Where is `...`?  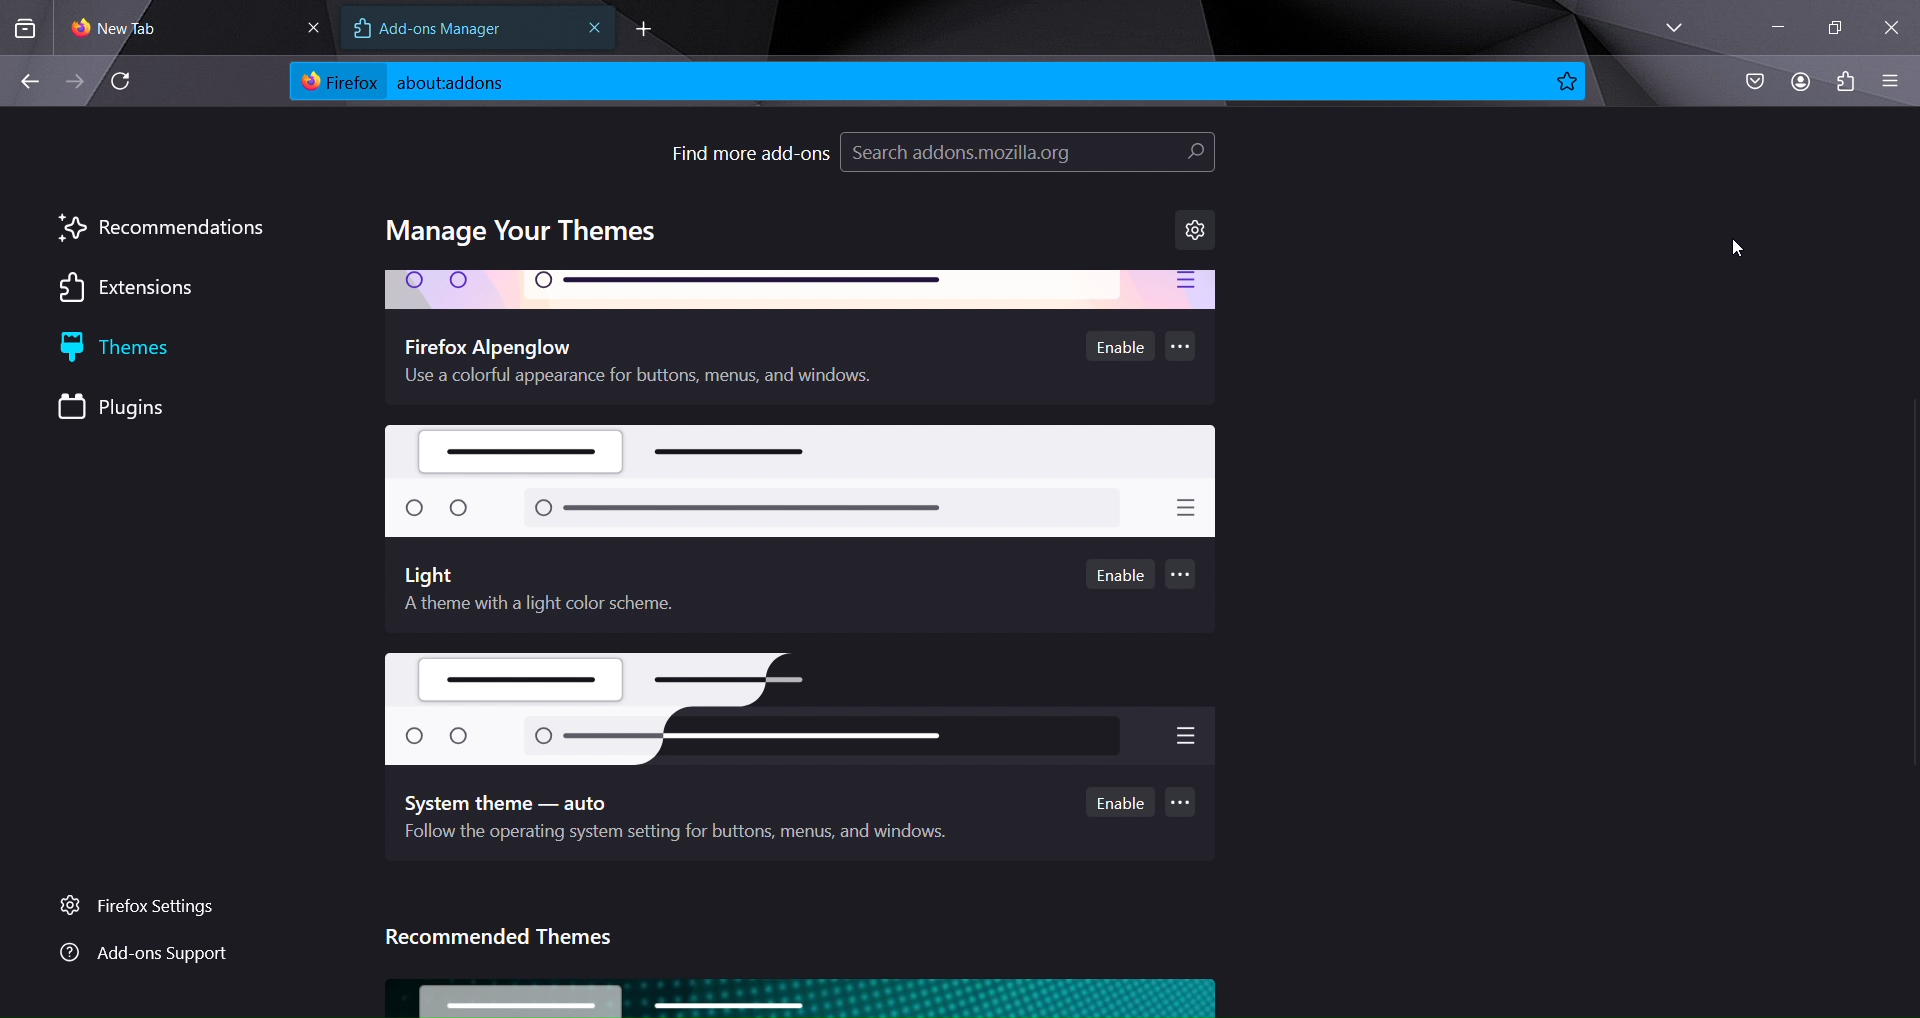
... is located at coordinates (1183, 803).